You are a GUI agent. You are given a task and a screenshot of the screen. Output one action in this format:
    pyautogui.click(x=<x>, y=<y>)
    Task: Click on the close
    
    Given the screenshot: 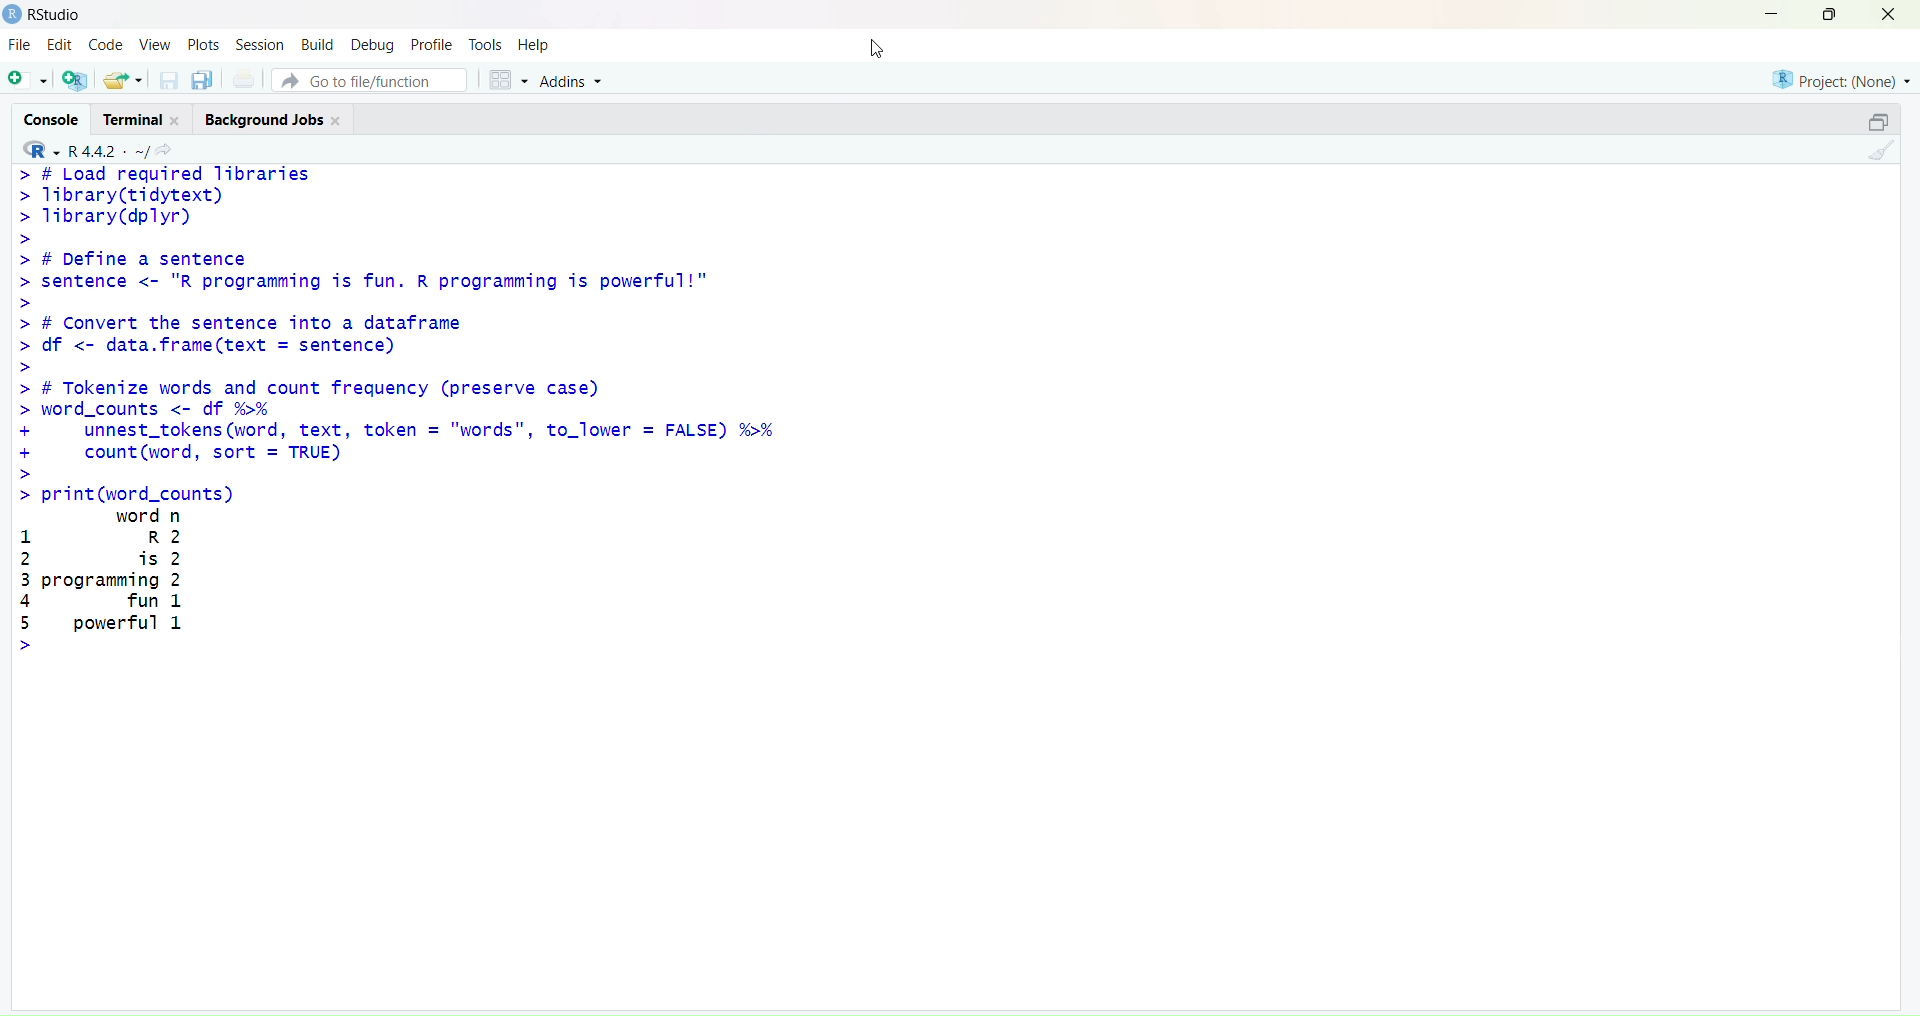 What is the action you would take?
    pyautogui.click(x=1889, y=15)
    